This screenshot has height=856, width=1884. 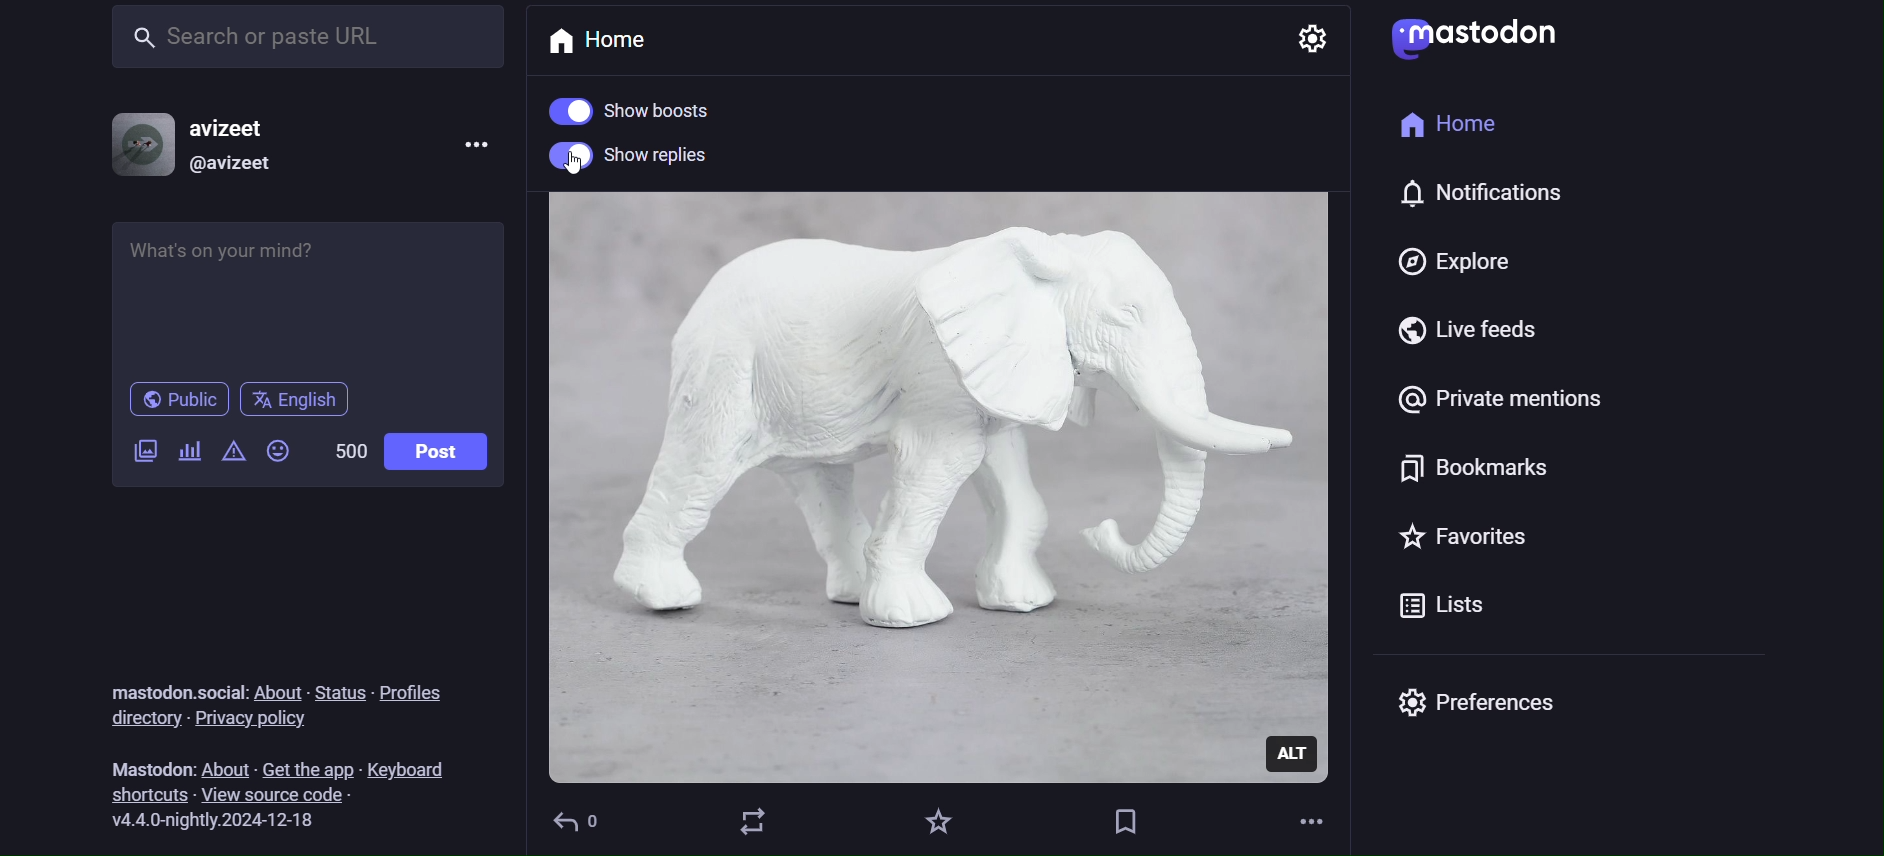 What do you see at coordinates (1477, 40) in the screenshot?
I see `logo` at bounding box center [1477, 40].